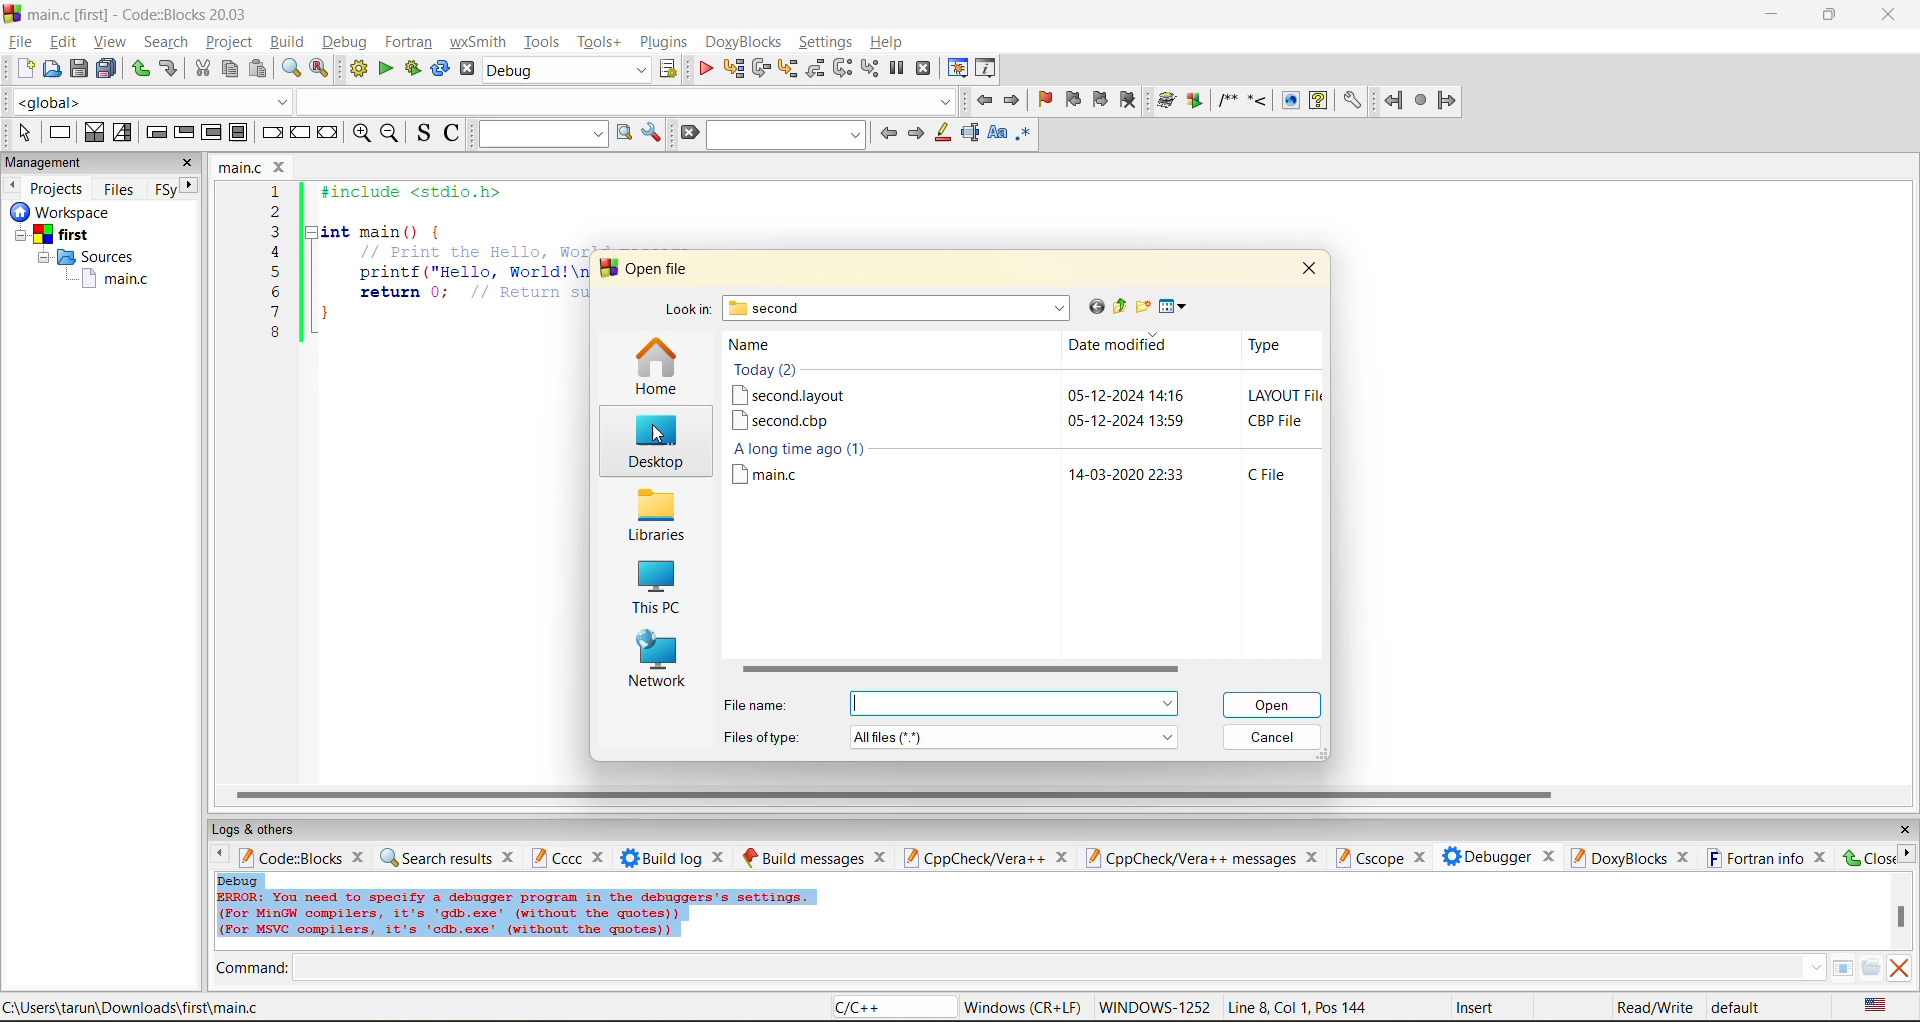 Image resolution: width=1920 pixels, height=1022 pixels. I want to click on cppcheck/vera++ messages, so click(1188, 858).